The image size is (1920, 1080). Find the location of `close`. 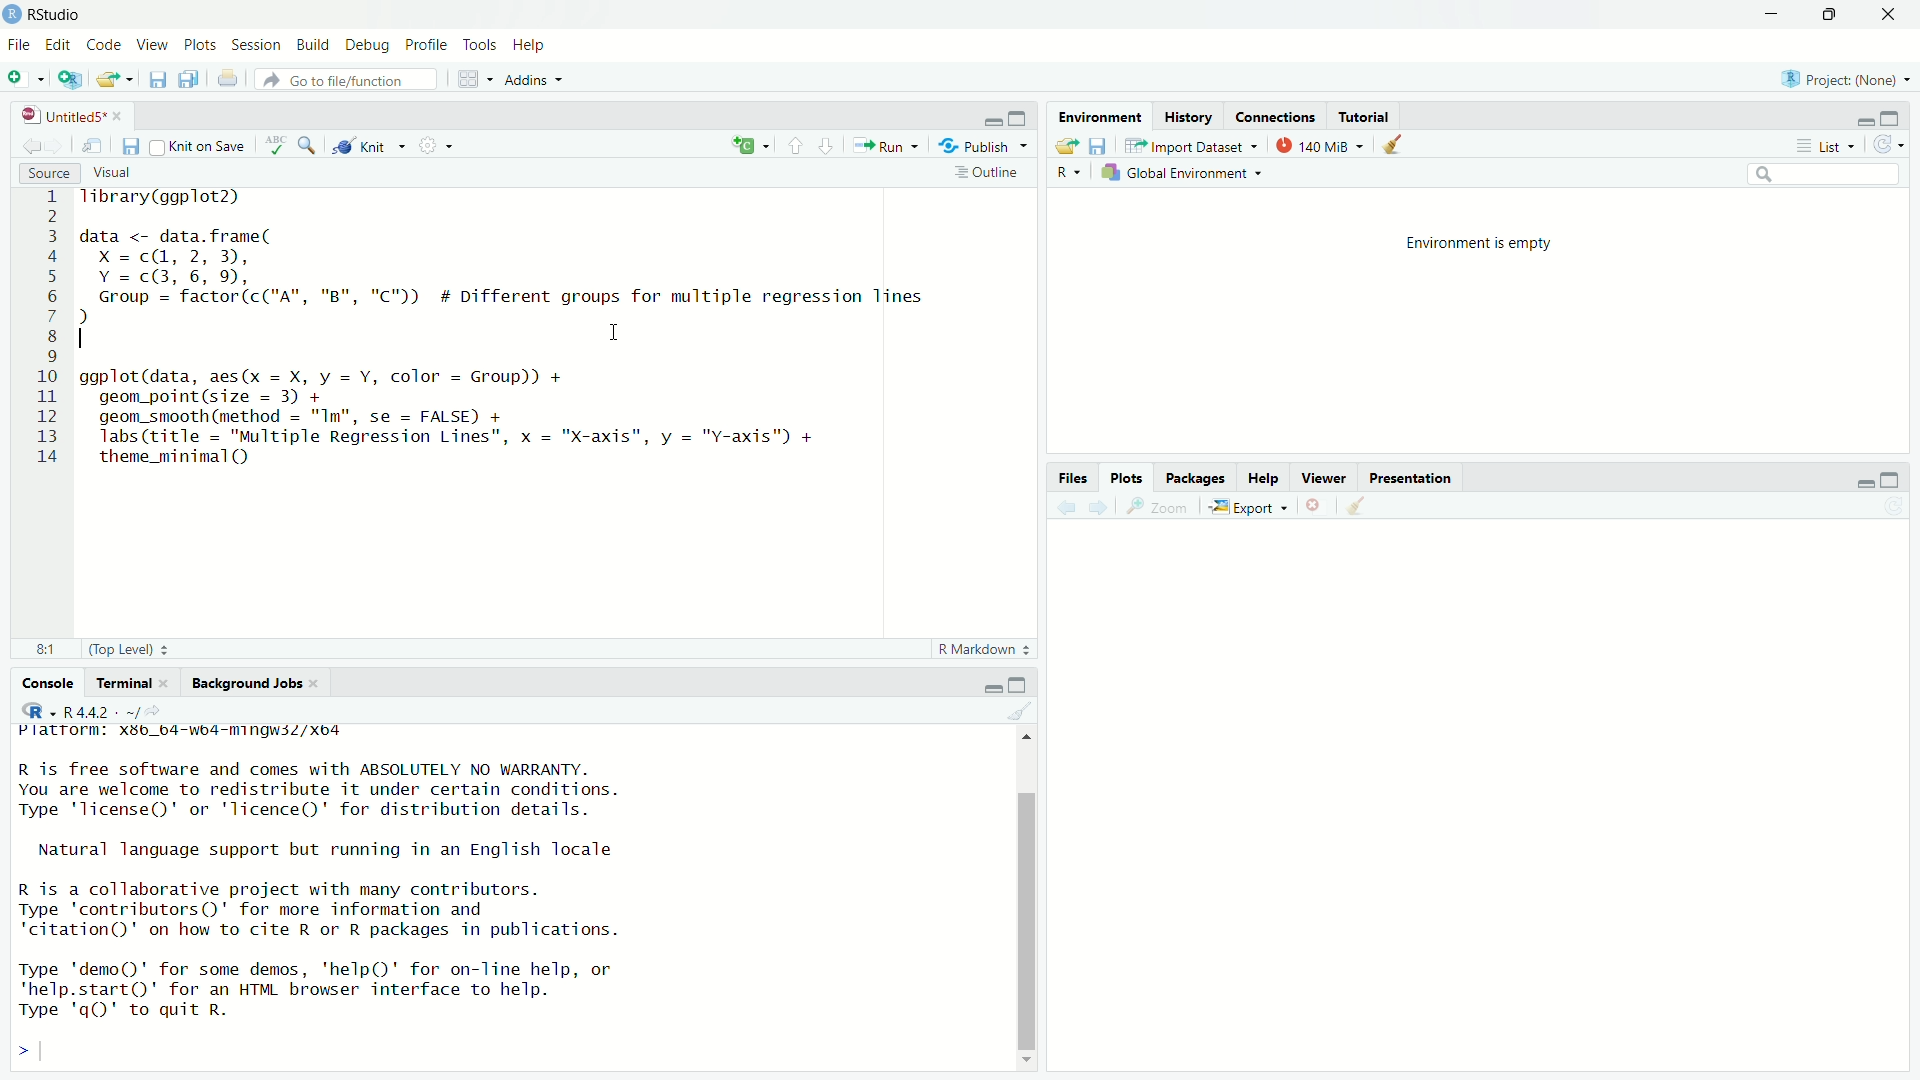

close is located at coordinates (1313, 507).